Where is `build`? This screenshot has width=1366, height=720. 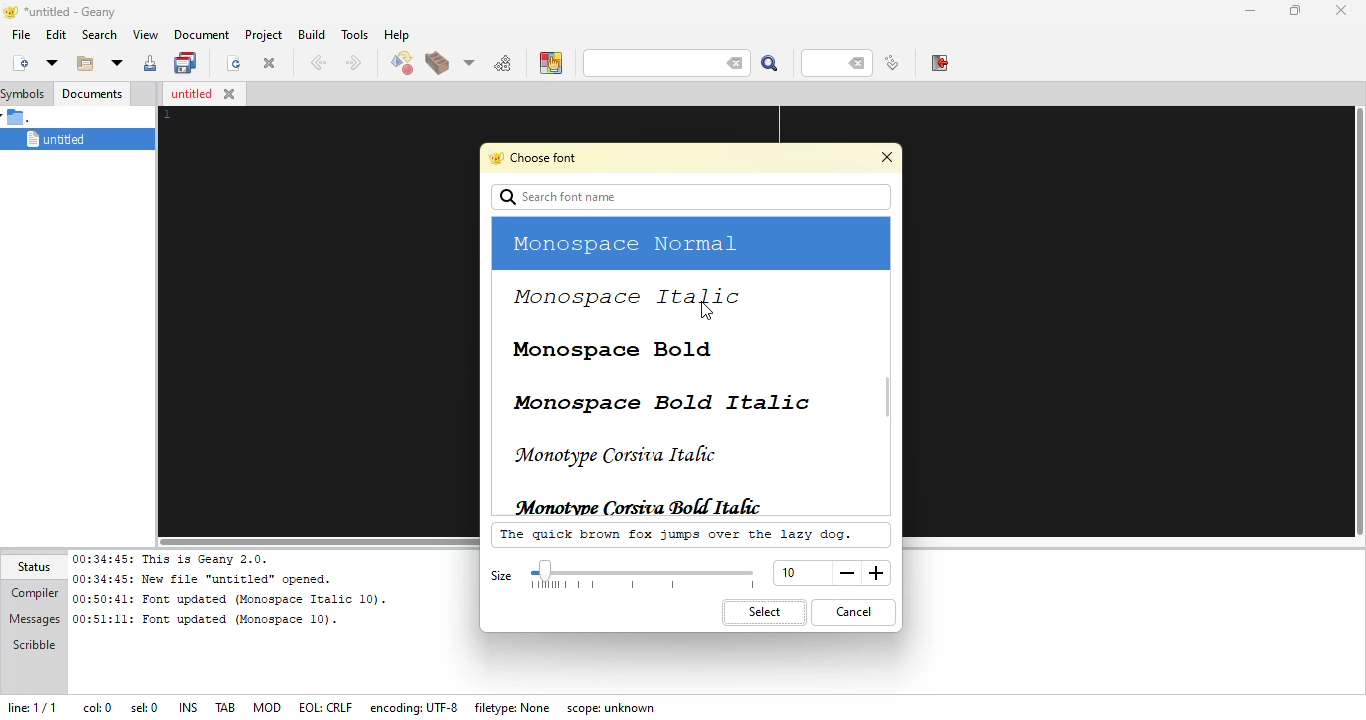 build is located at coordinates (311, 34).